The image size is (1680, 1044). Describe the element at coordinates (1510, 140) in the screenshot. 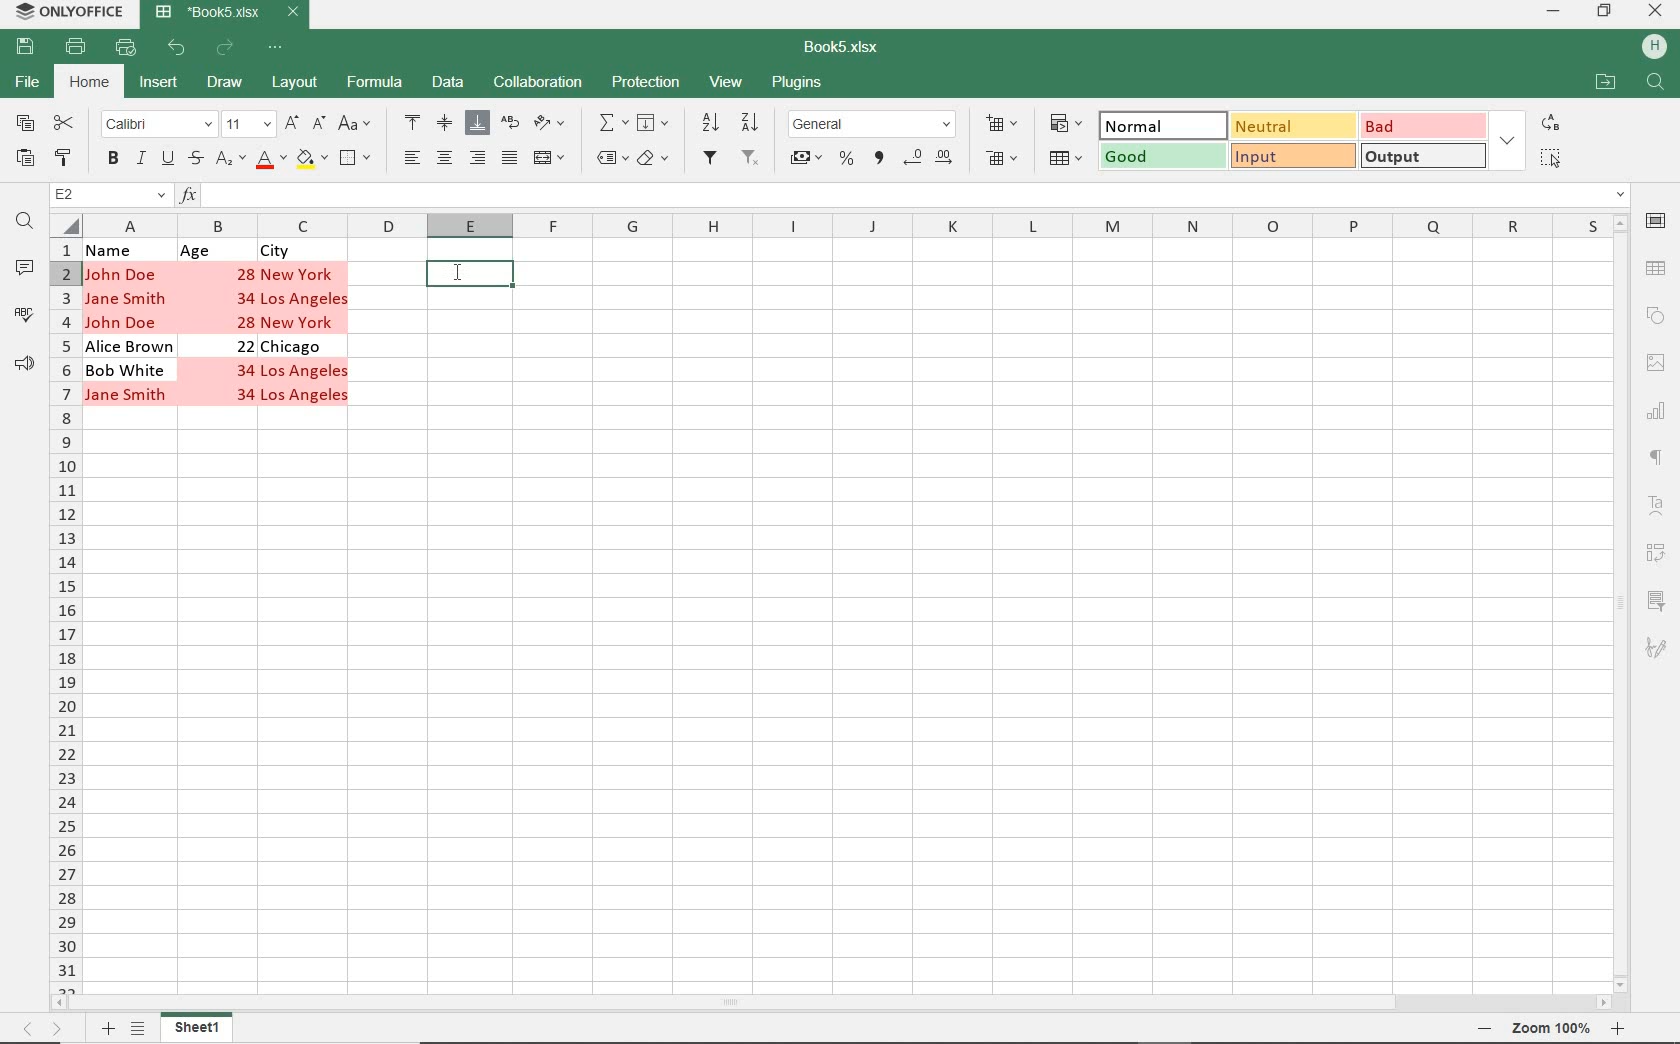

I see `EXPAND` at that location.